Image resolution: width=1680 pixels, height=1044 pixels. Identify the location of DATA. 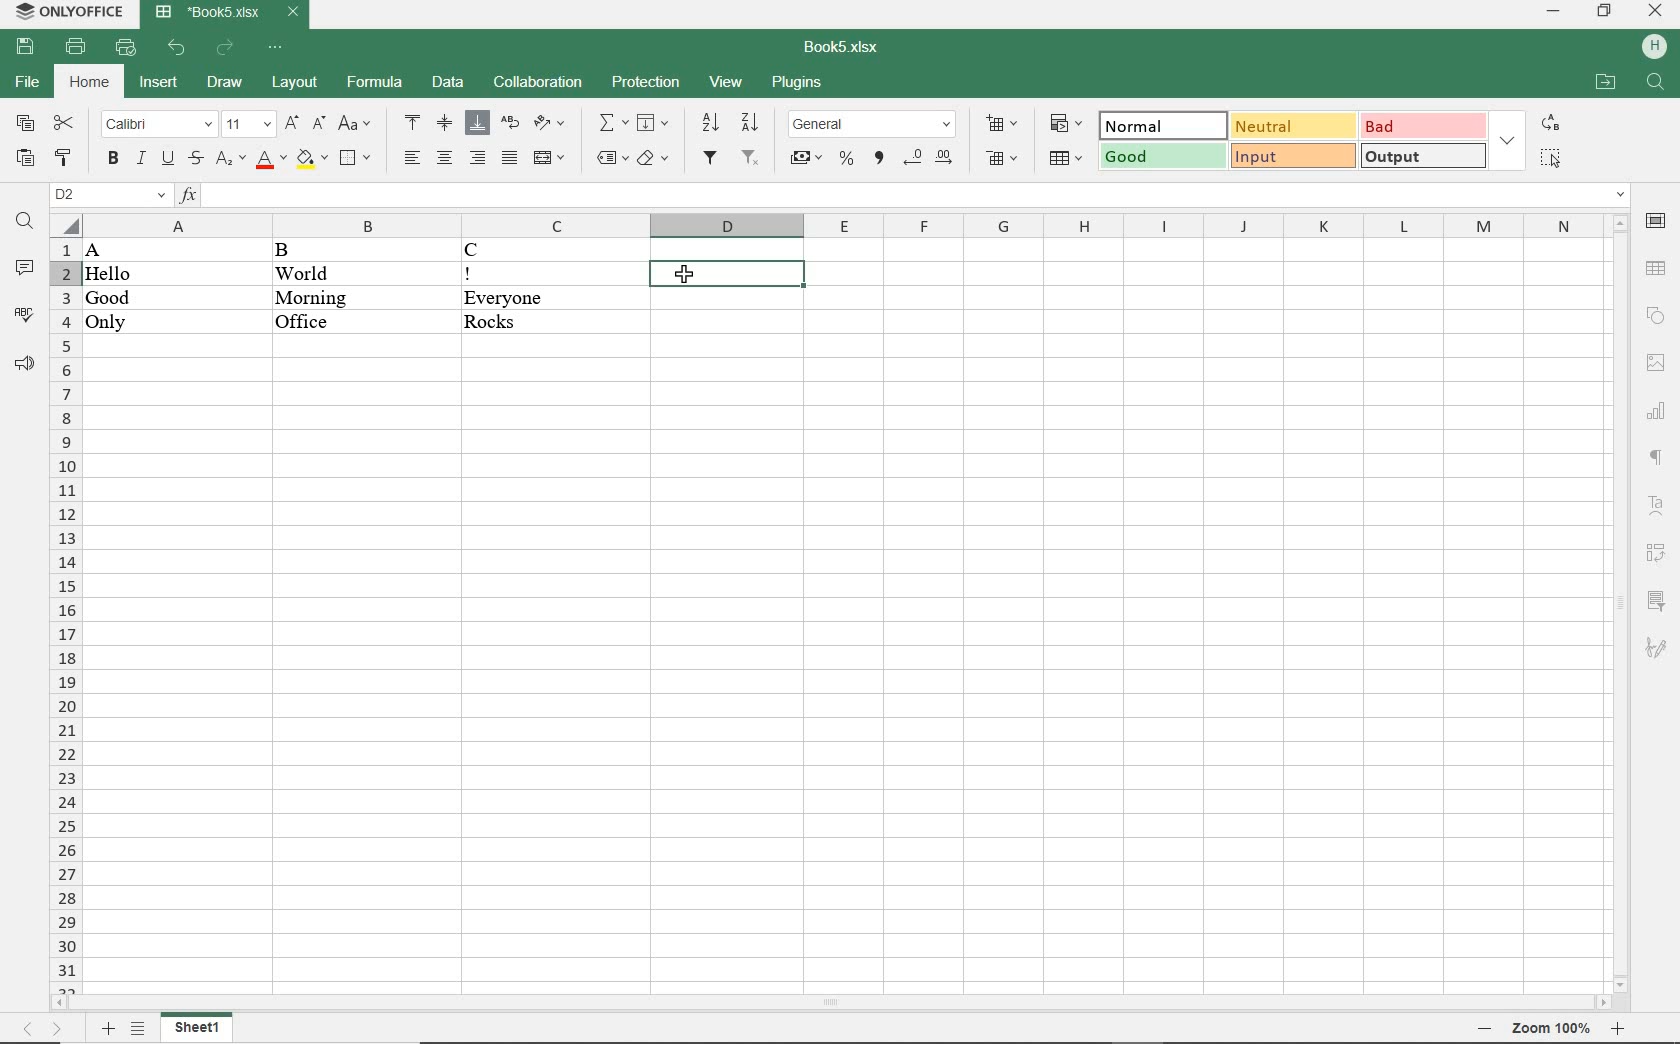
(445, 83).